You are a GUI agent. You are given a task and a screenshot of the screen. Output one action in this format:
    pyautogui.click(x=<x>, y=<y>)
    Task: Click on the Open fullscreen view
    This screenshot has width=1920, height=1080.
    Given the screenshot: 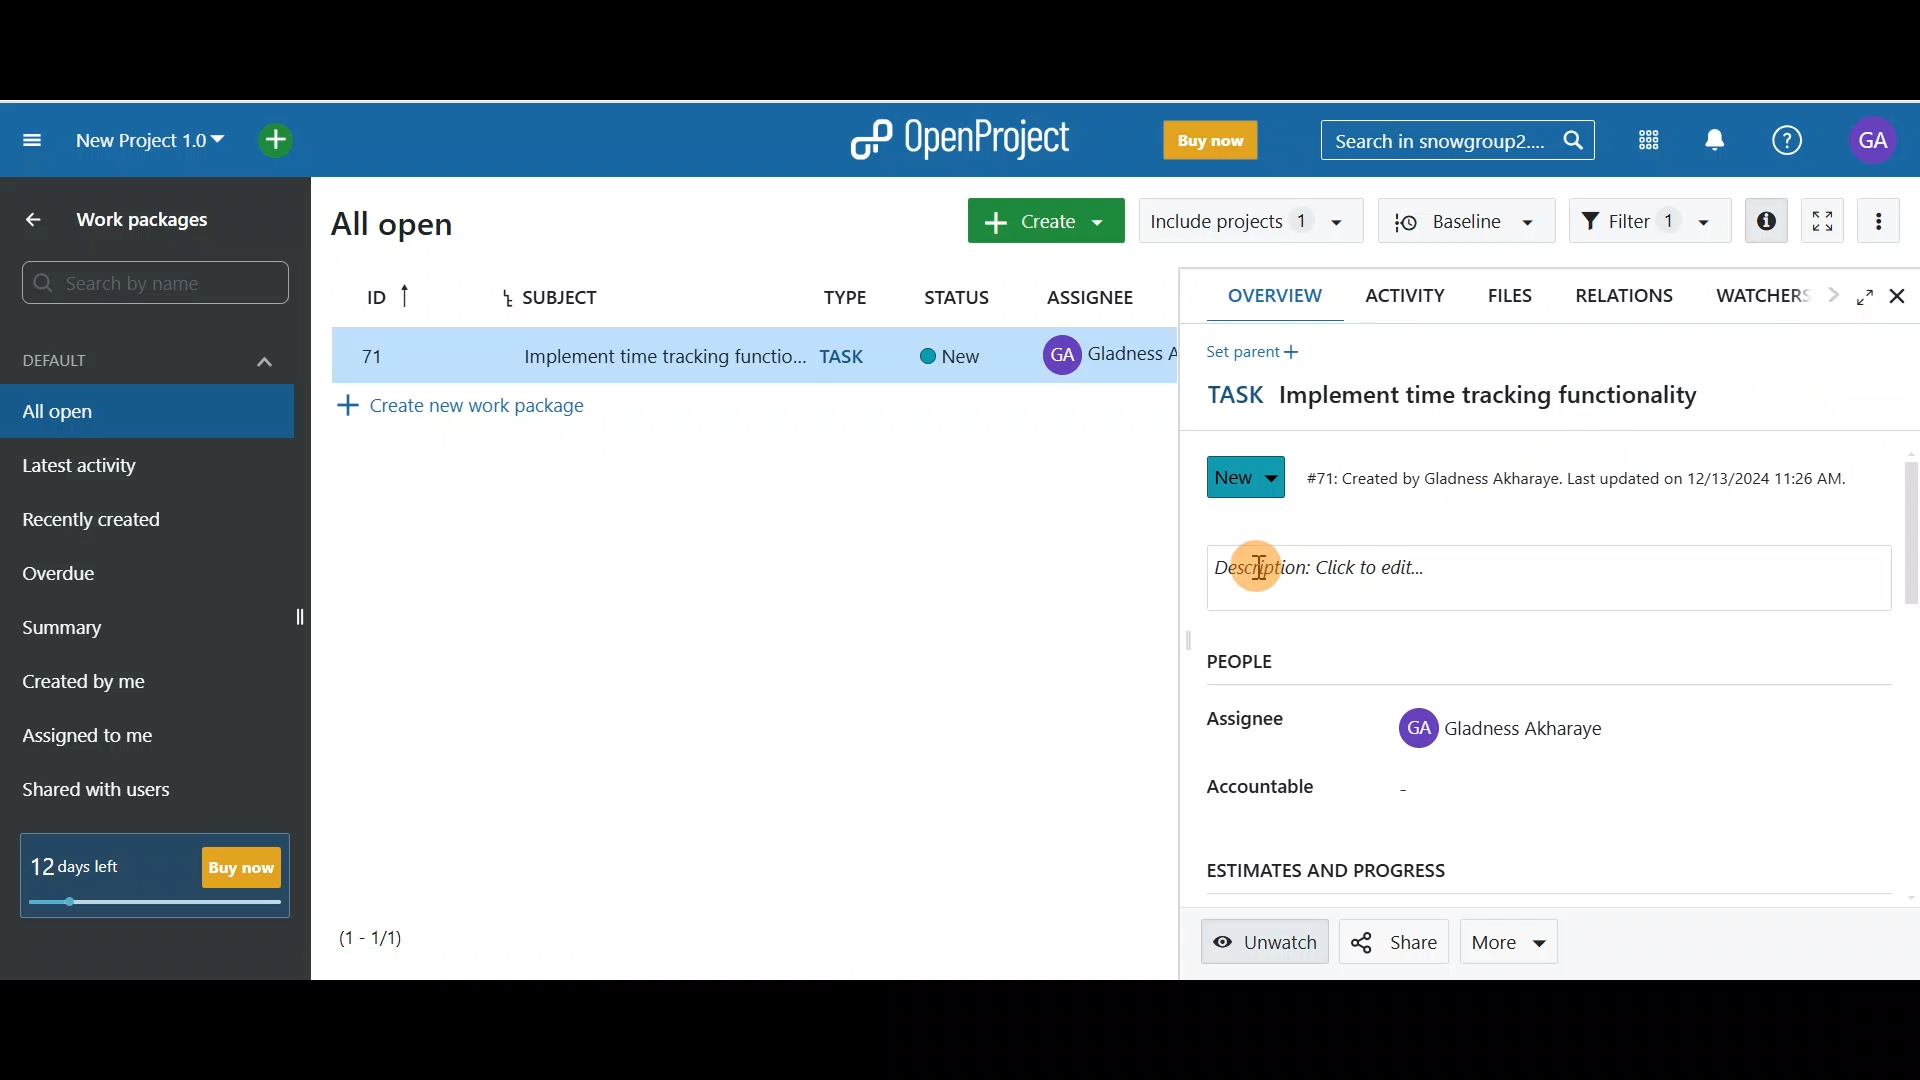 What is the action you would take?
    pyautogui.click(x=1867, y=299)
    